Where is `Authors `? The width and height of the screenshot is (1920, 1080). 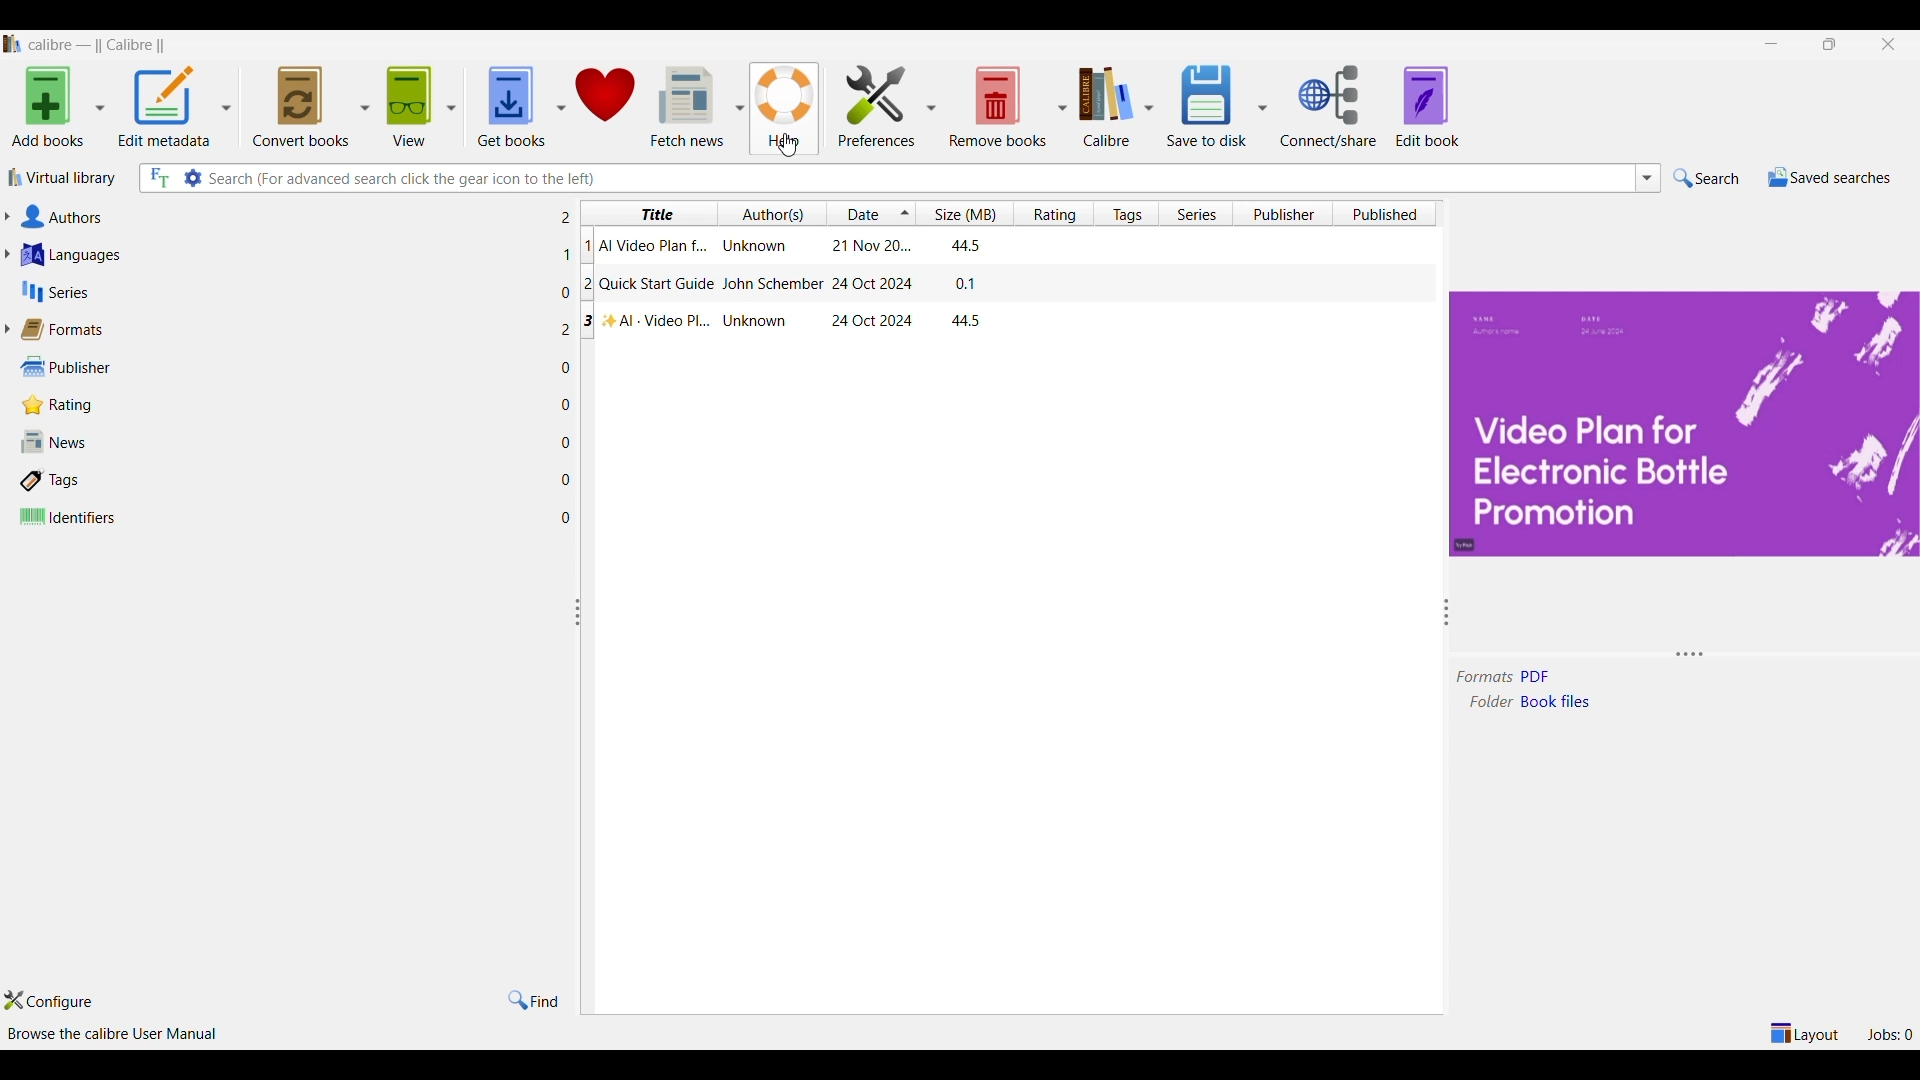
Authors  is located at coordinates (274, 216).